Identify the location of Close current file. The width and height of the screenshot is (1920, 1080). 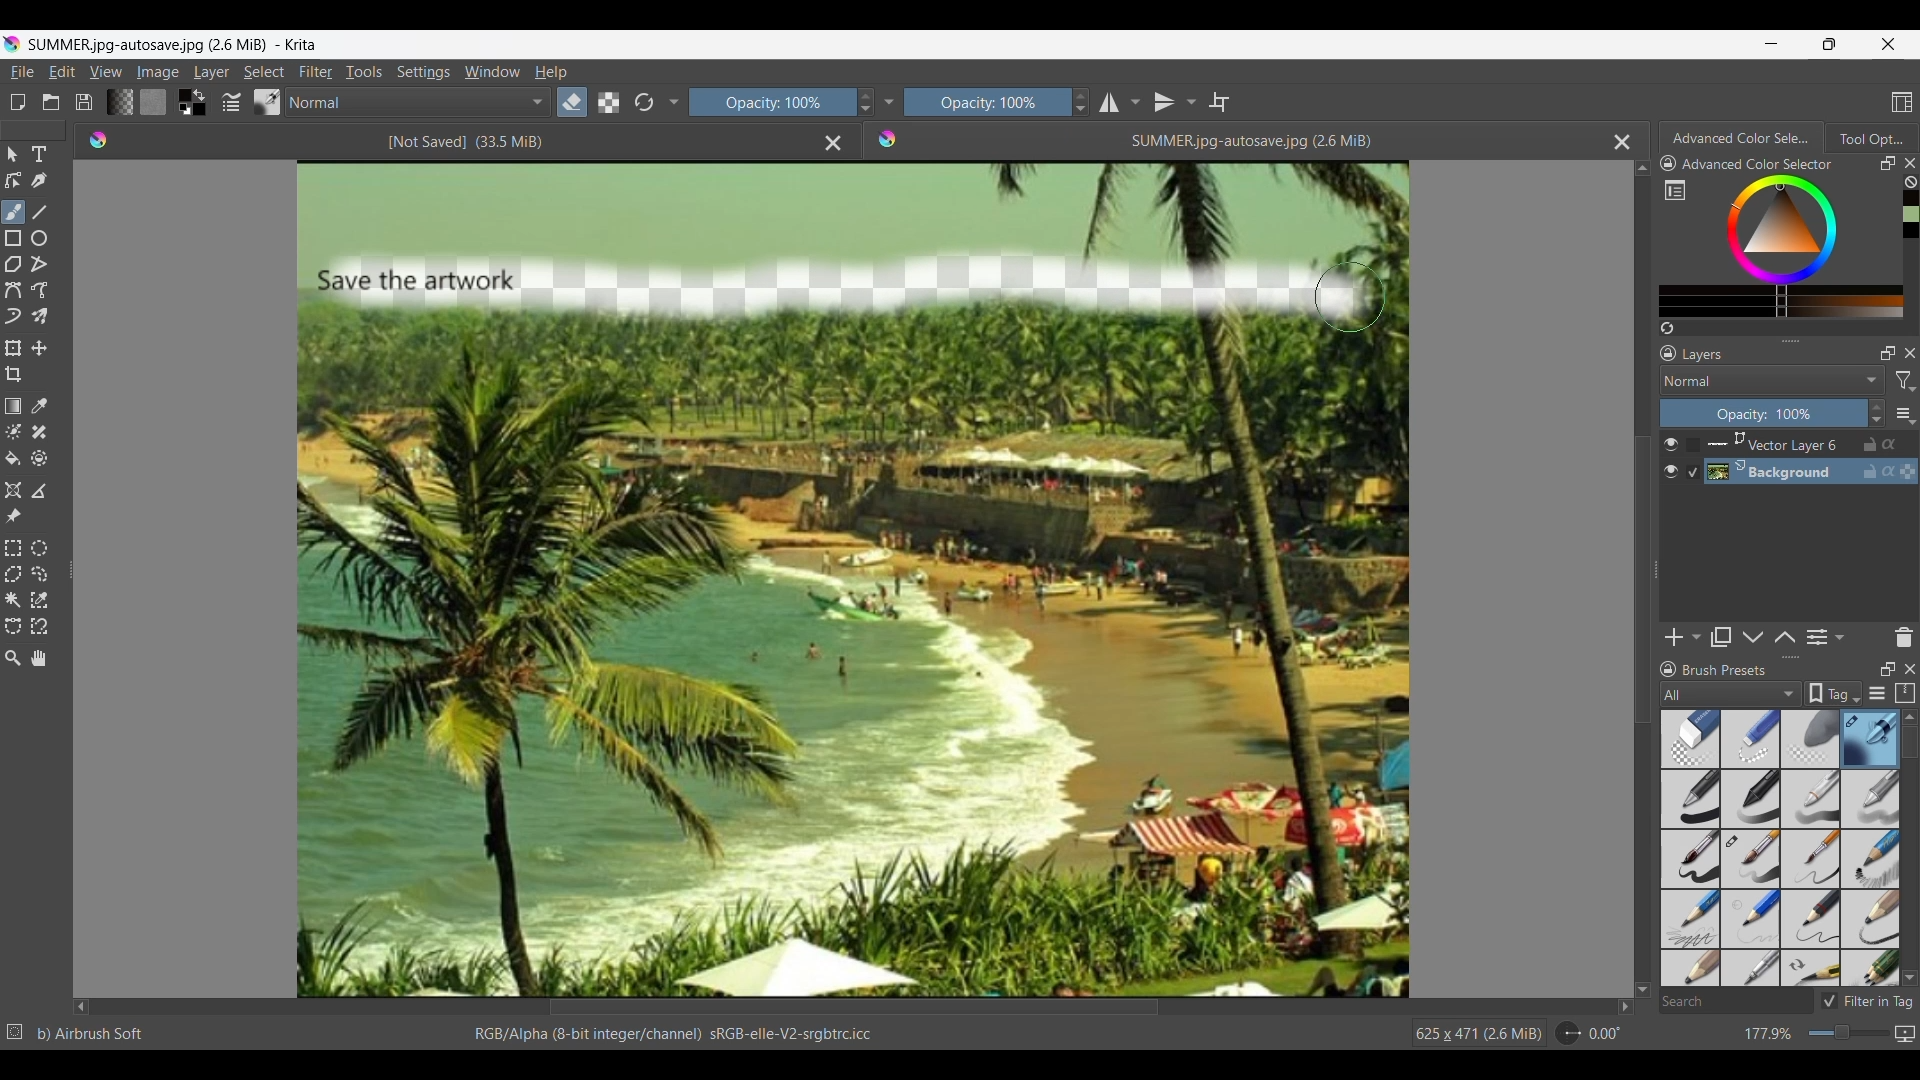
(1623, 142).